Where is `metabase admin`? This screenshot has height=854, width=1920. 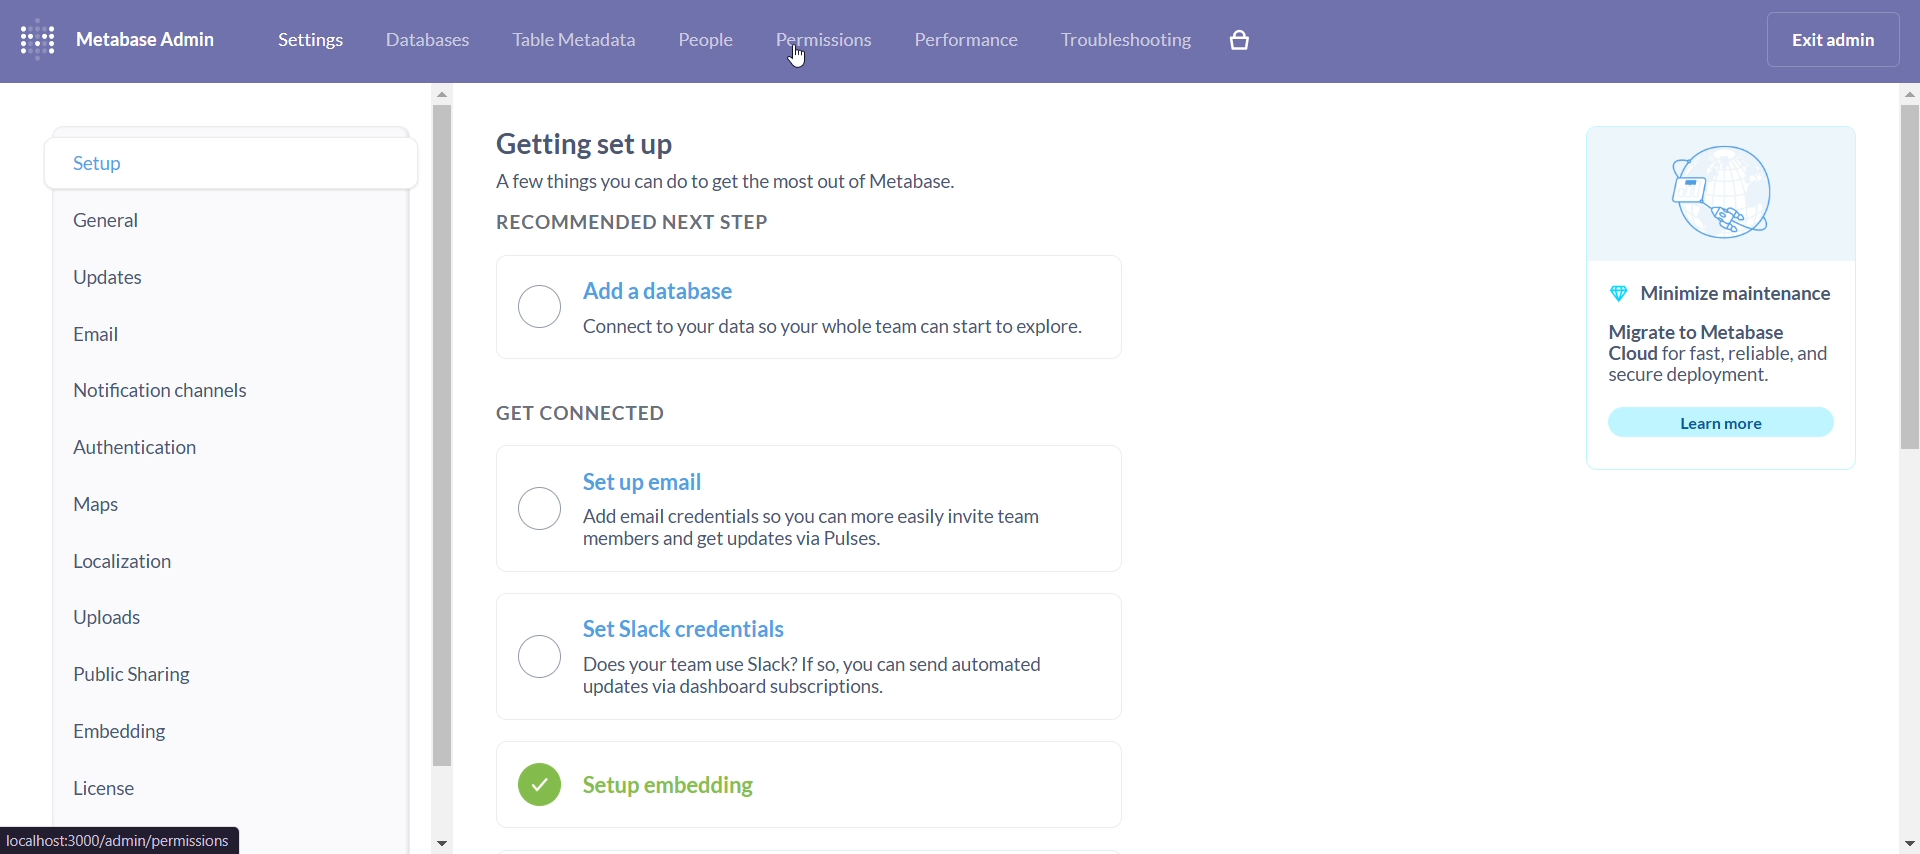 metabase admin is located at coordinates (153, 40).